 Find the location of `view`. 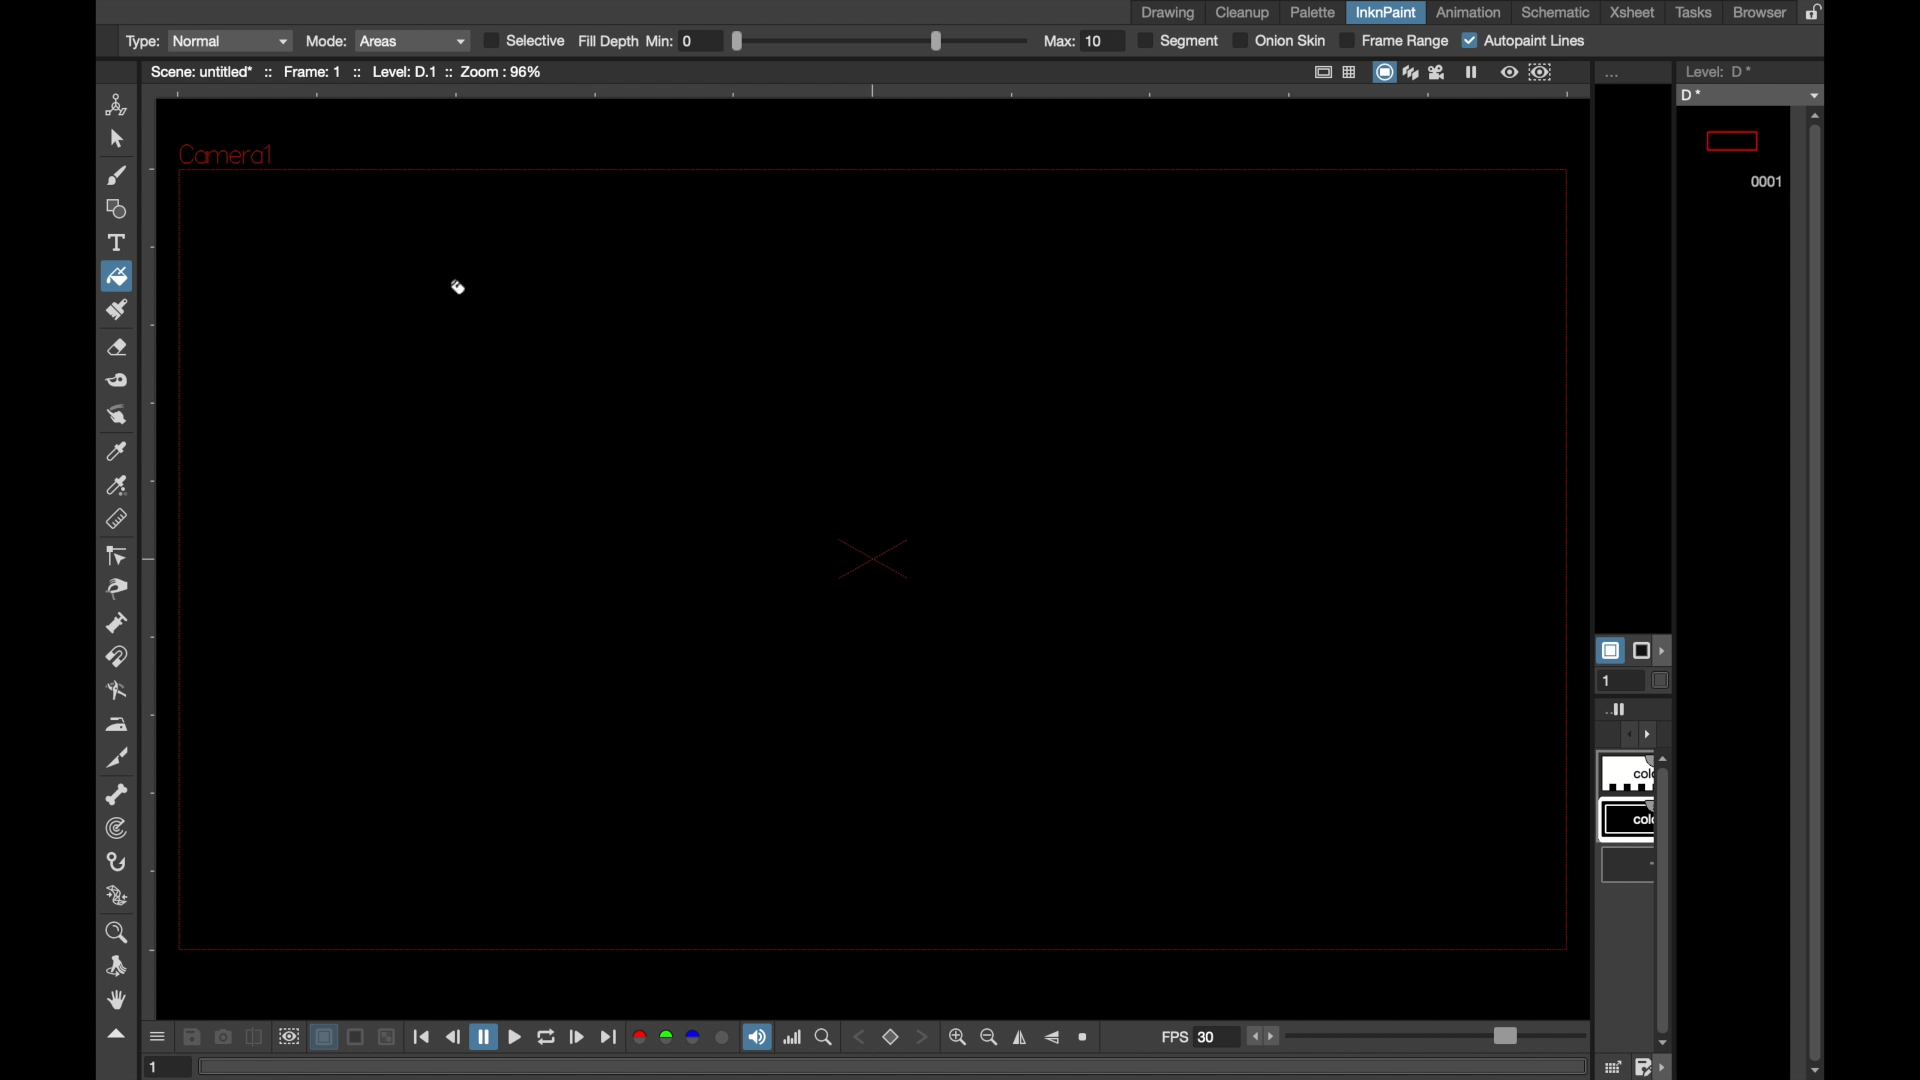

view is located at coordinates (1511, 72).